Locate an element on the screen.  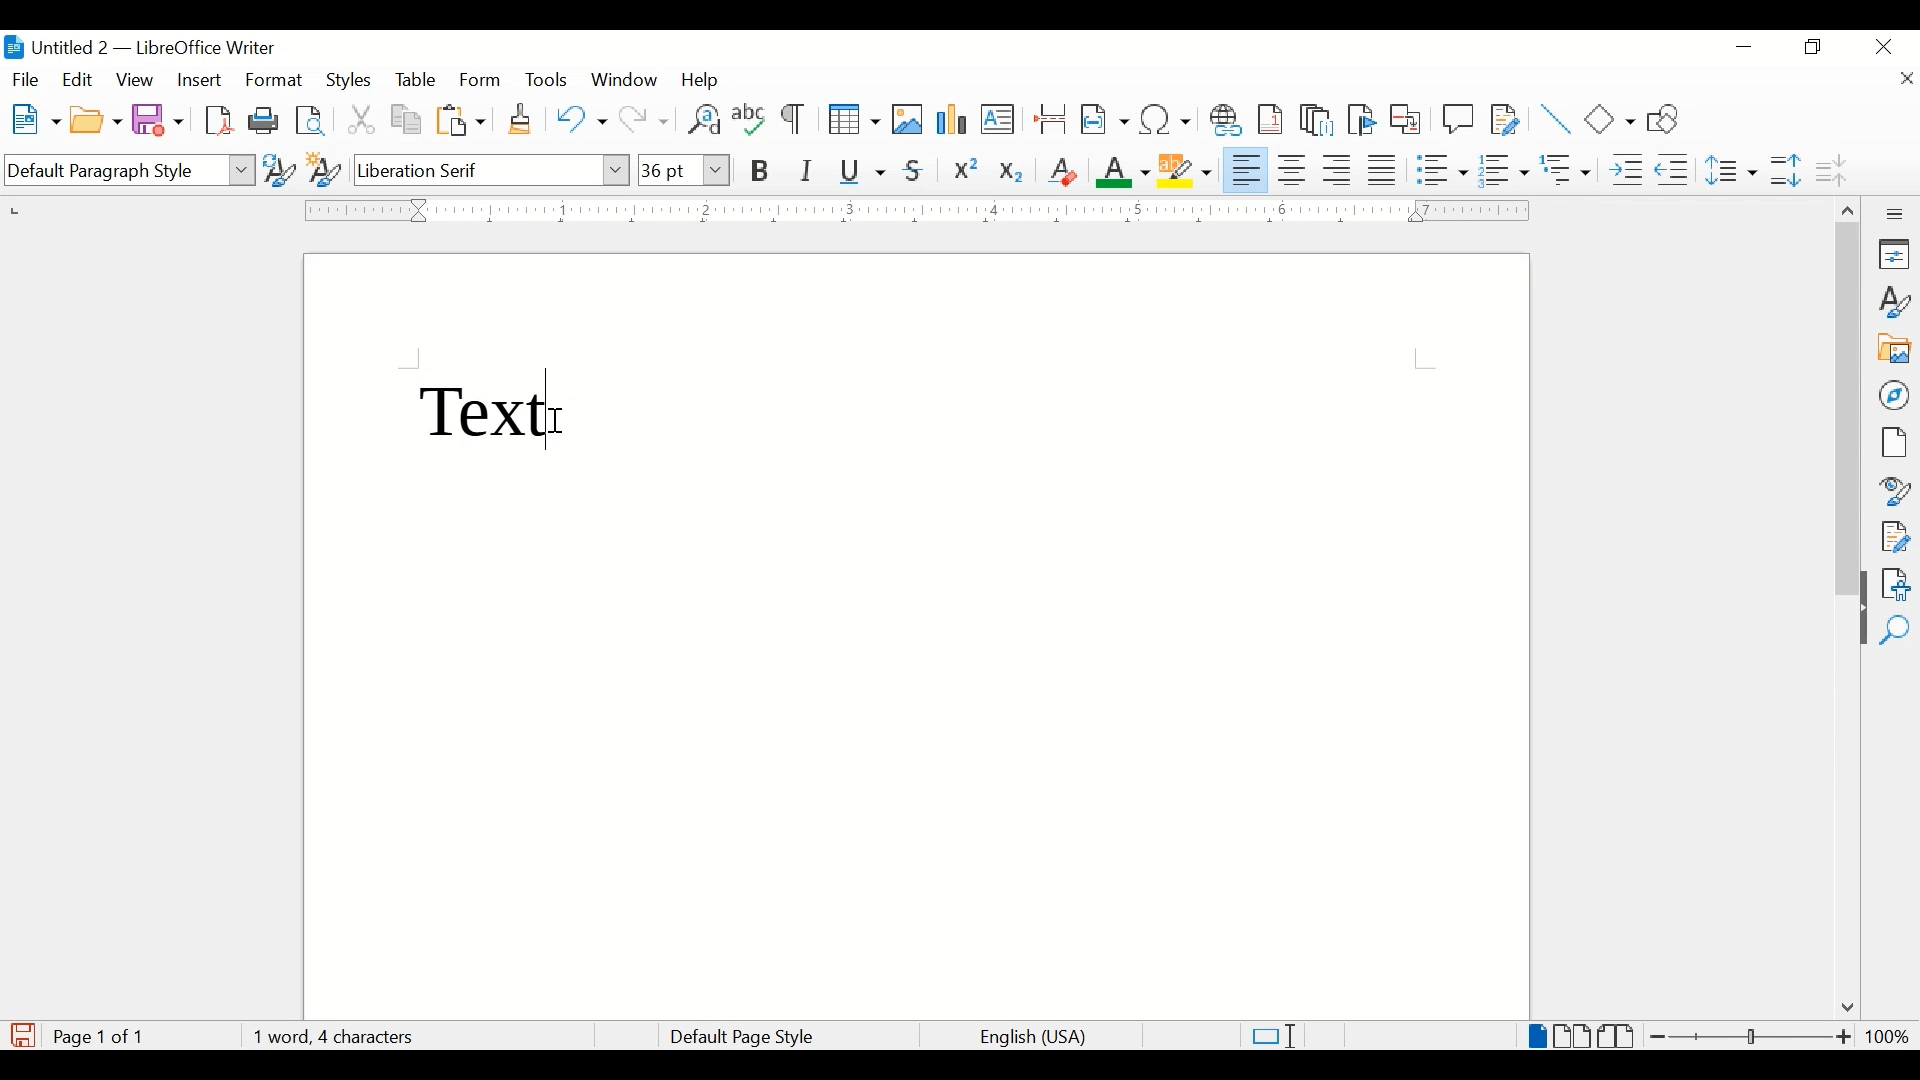
insert hyperlink is located at coordinates (1226, 120).